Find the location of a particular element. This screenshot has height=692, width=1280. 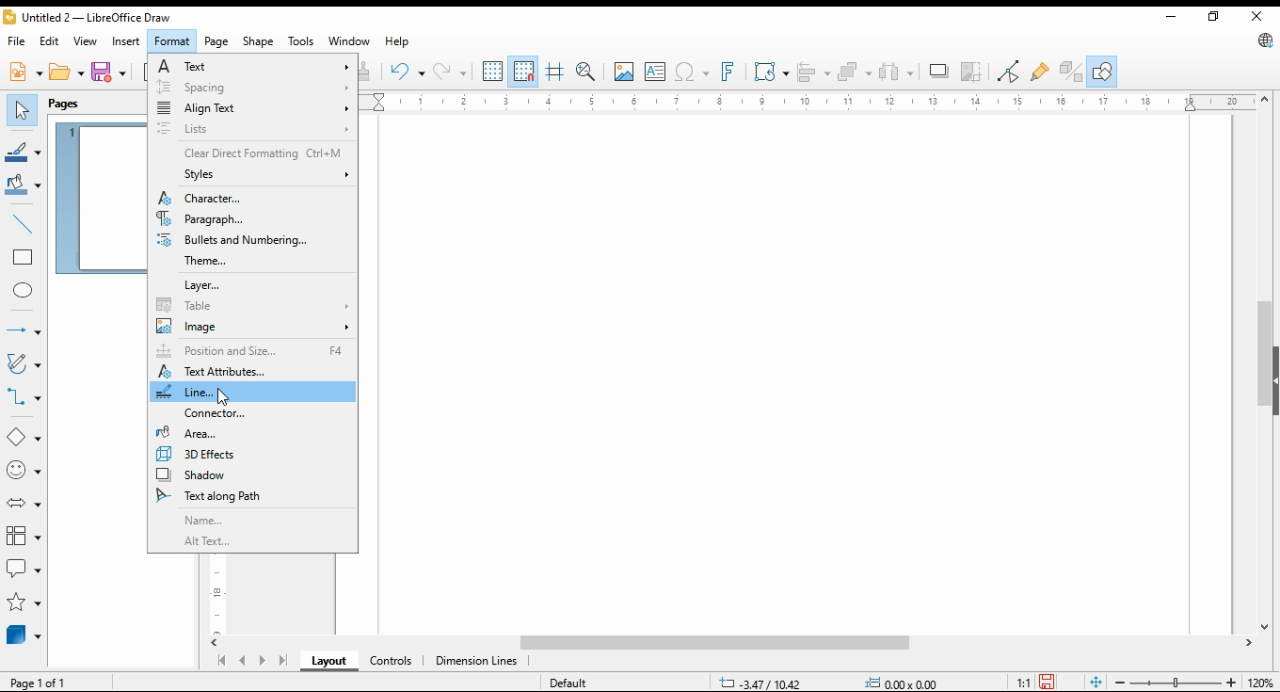

show grids is located at coordinates (492, 71).